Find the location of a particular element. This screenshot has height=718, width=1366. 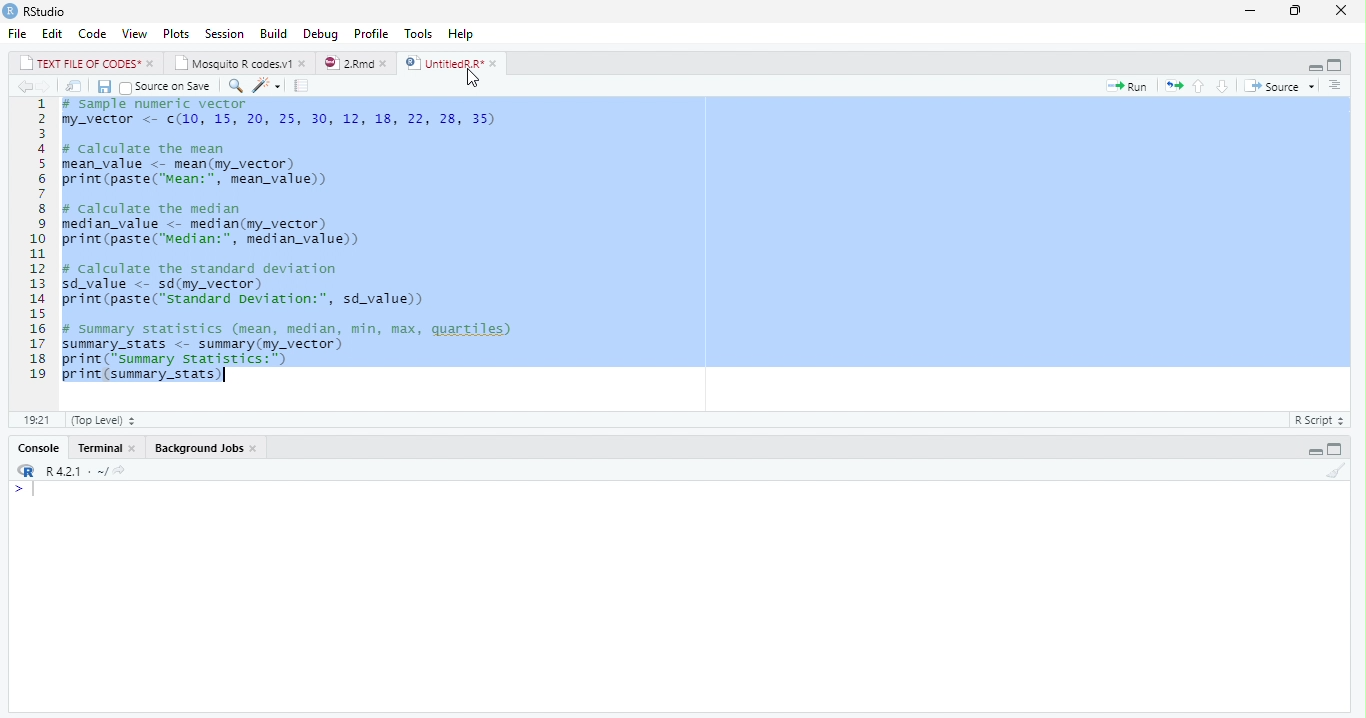

Source is located at coordinates (1274, 87).